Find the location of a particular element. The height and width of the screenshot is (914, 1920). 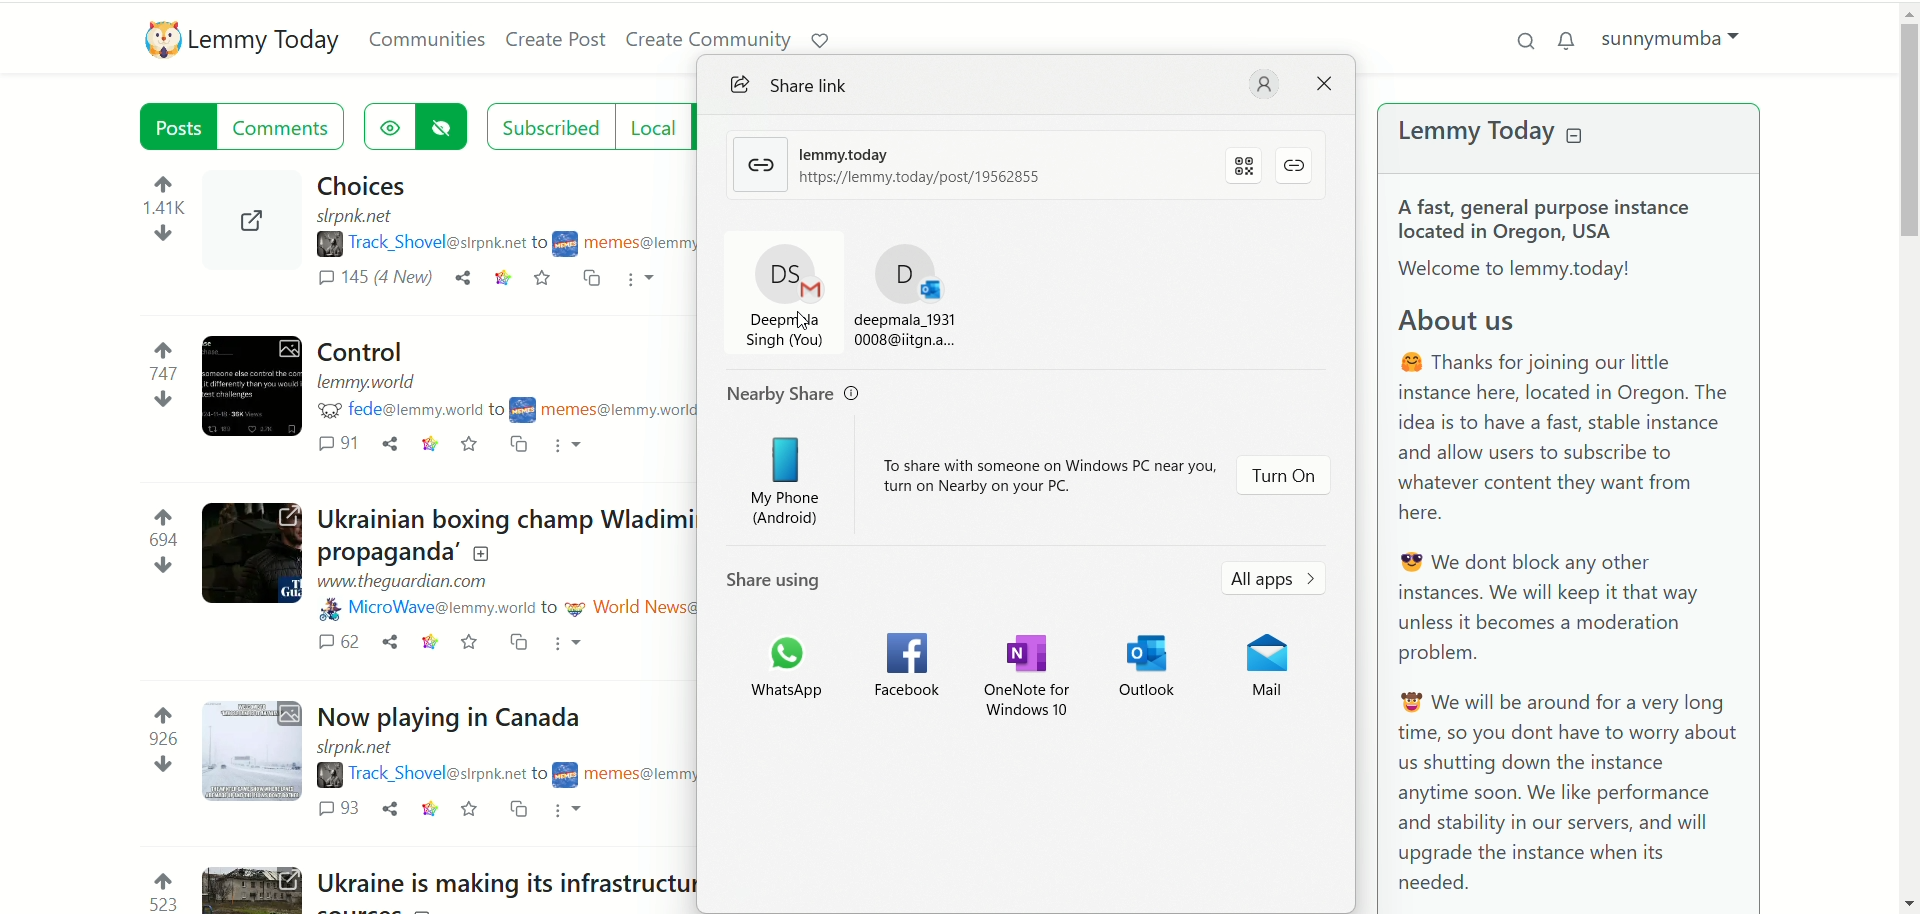

turn on is located at coordinates (1285, 476).